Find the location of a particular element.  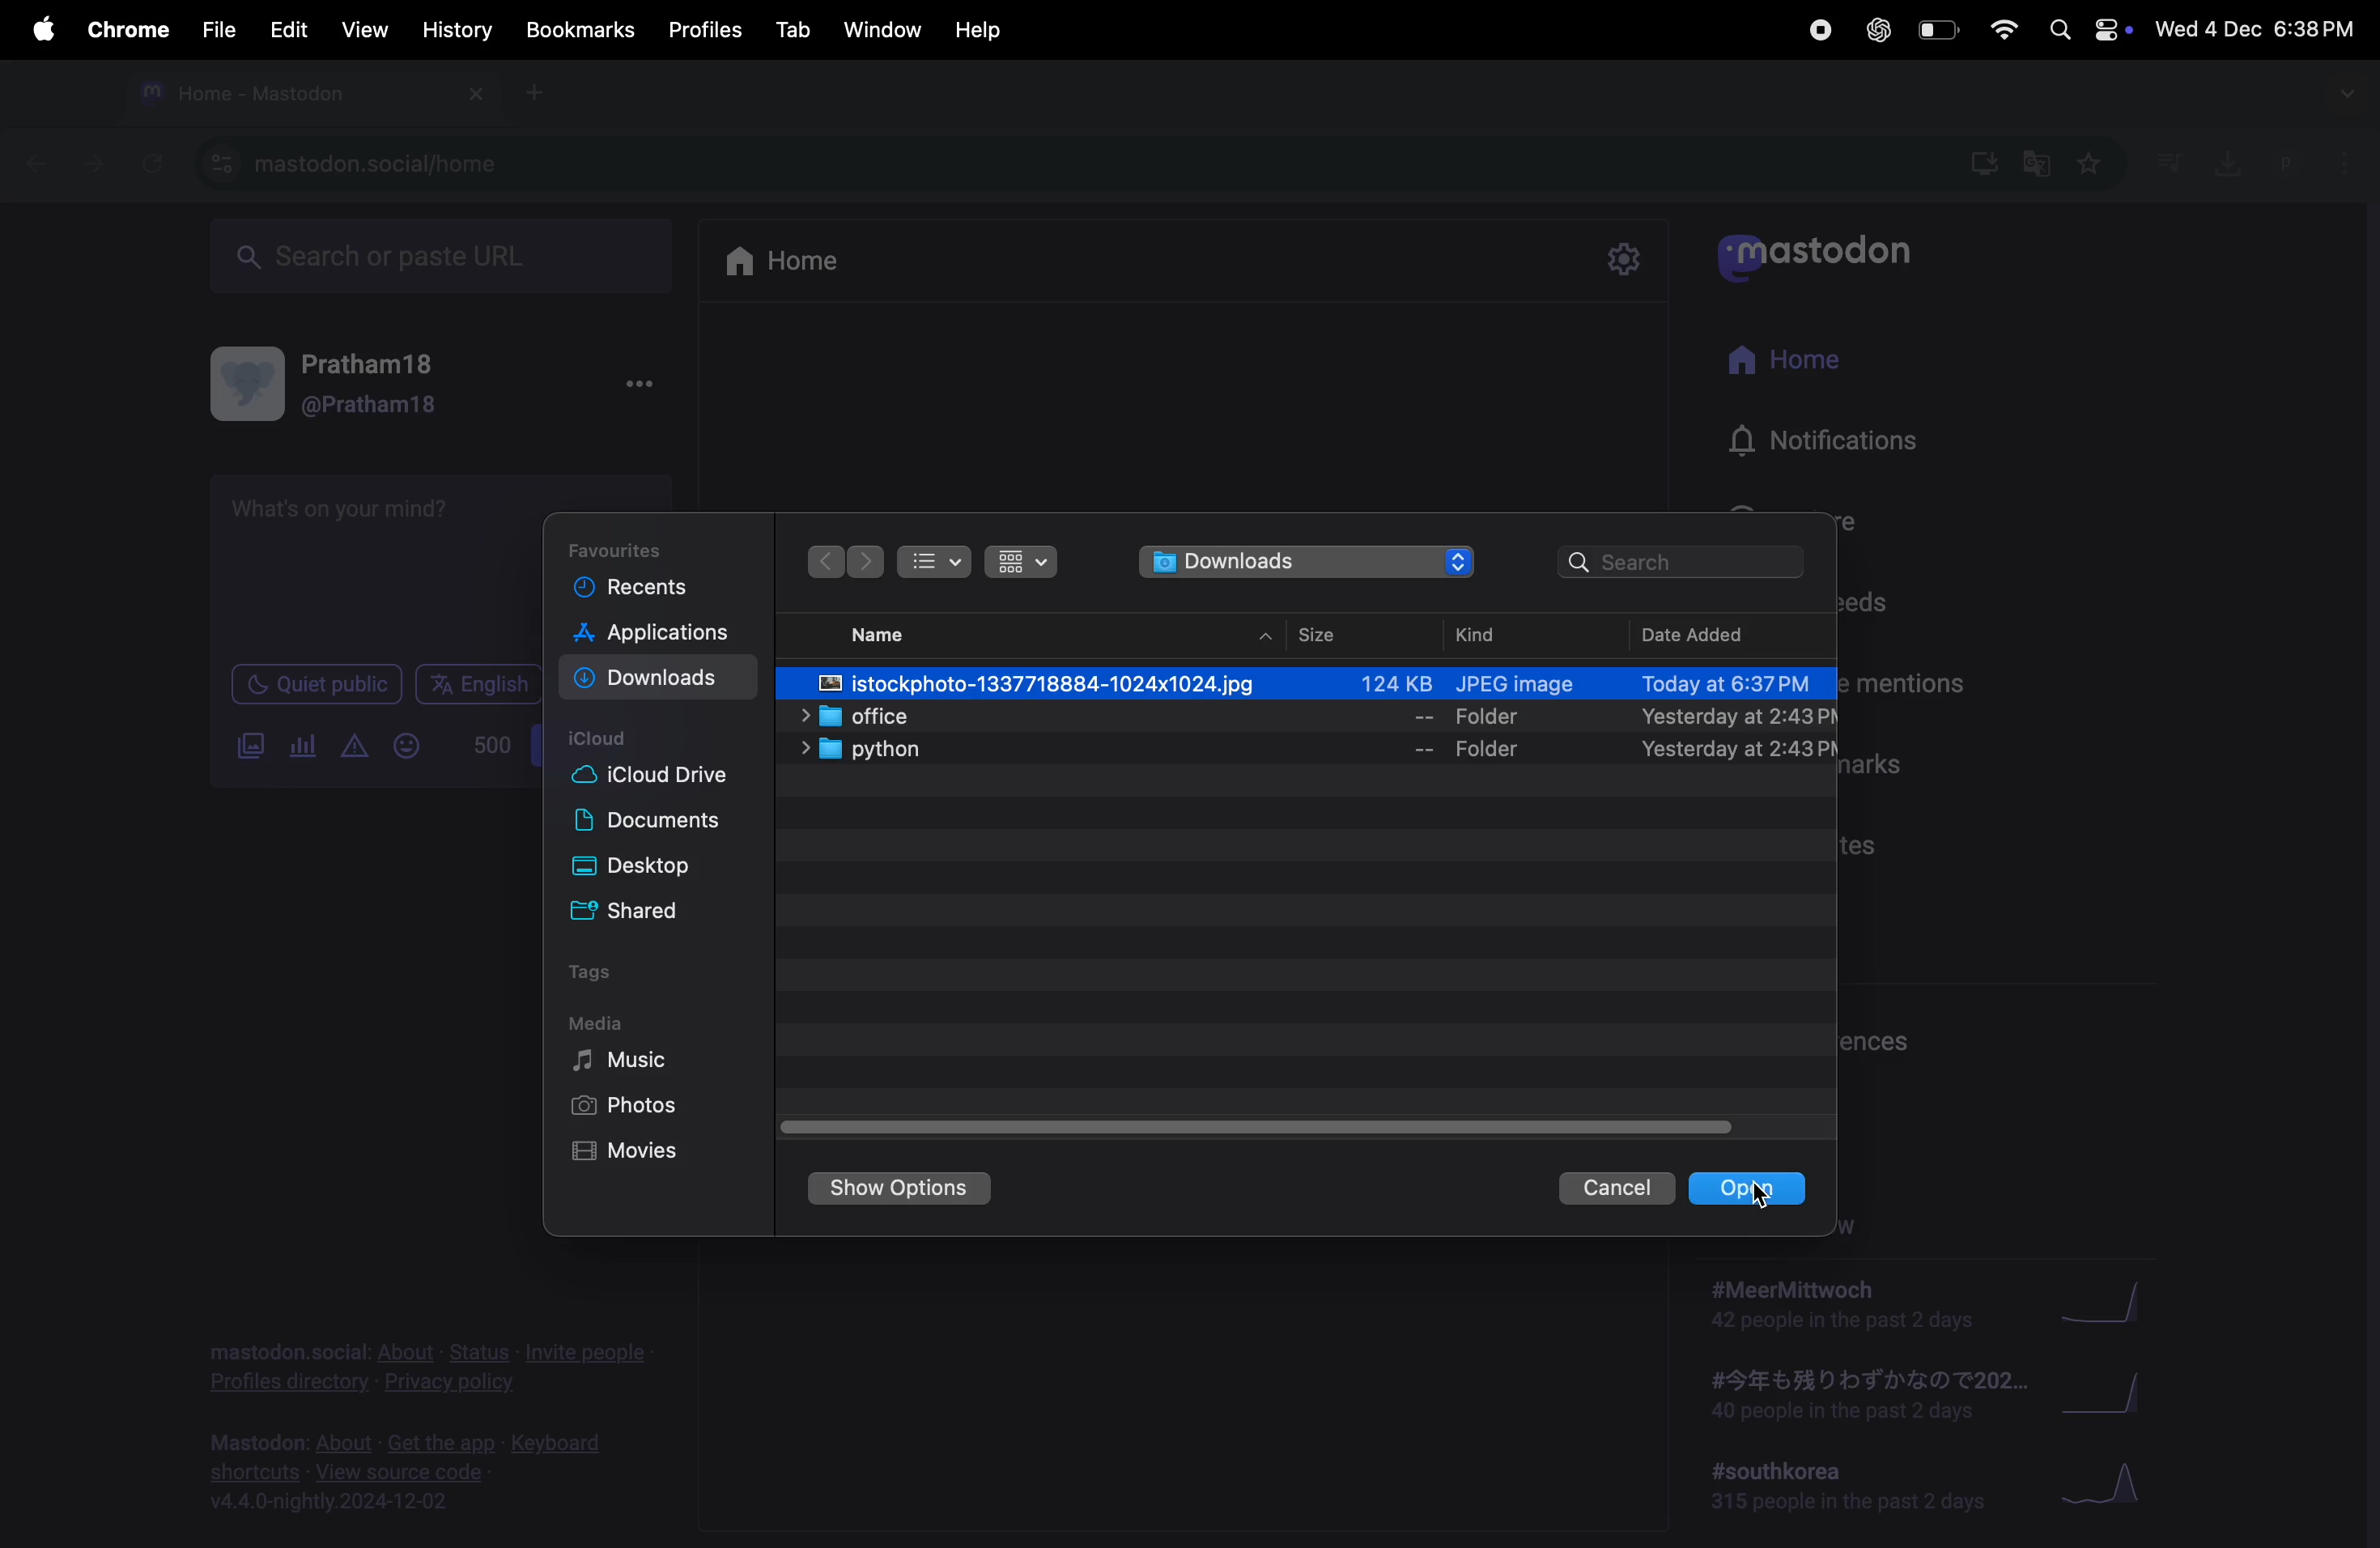

i cloud is located at coordinates (607, 739).